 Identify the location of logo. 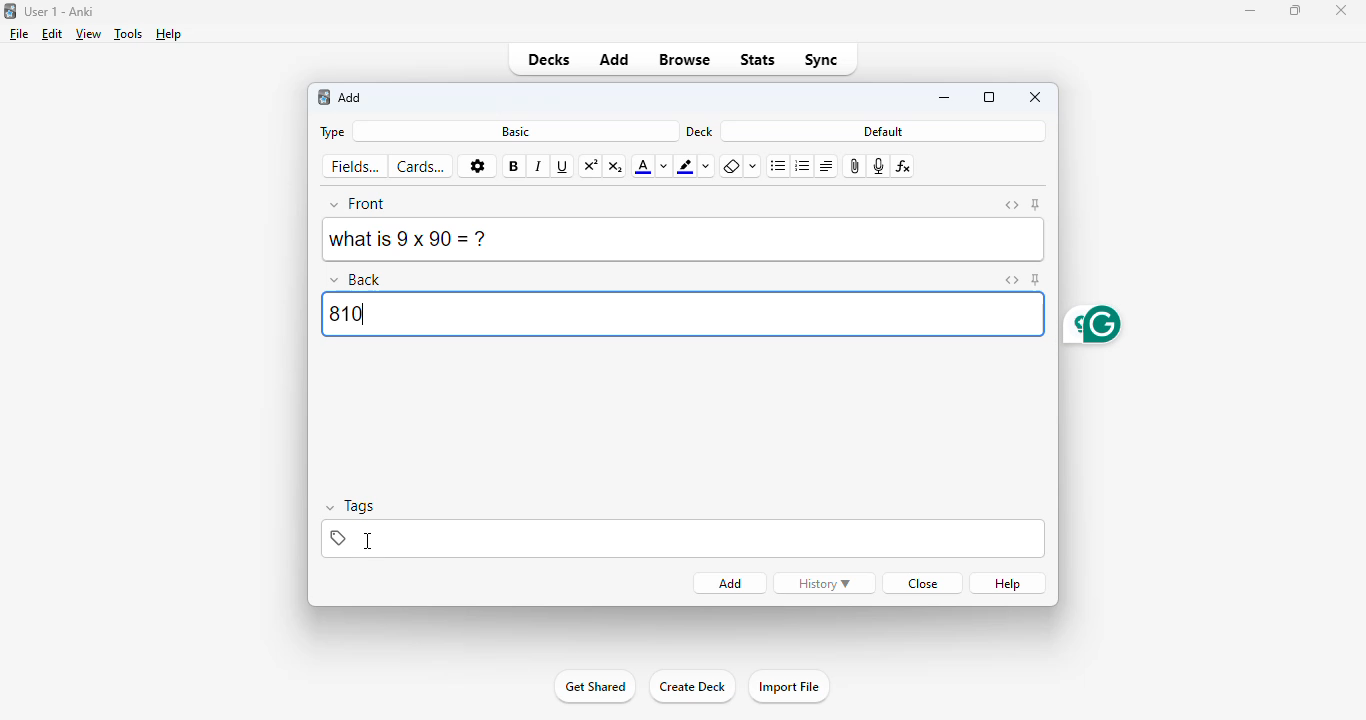
(9, 11).